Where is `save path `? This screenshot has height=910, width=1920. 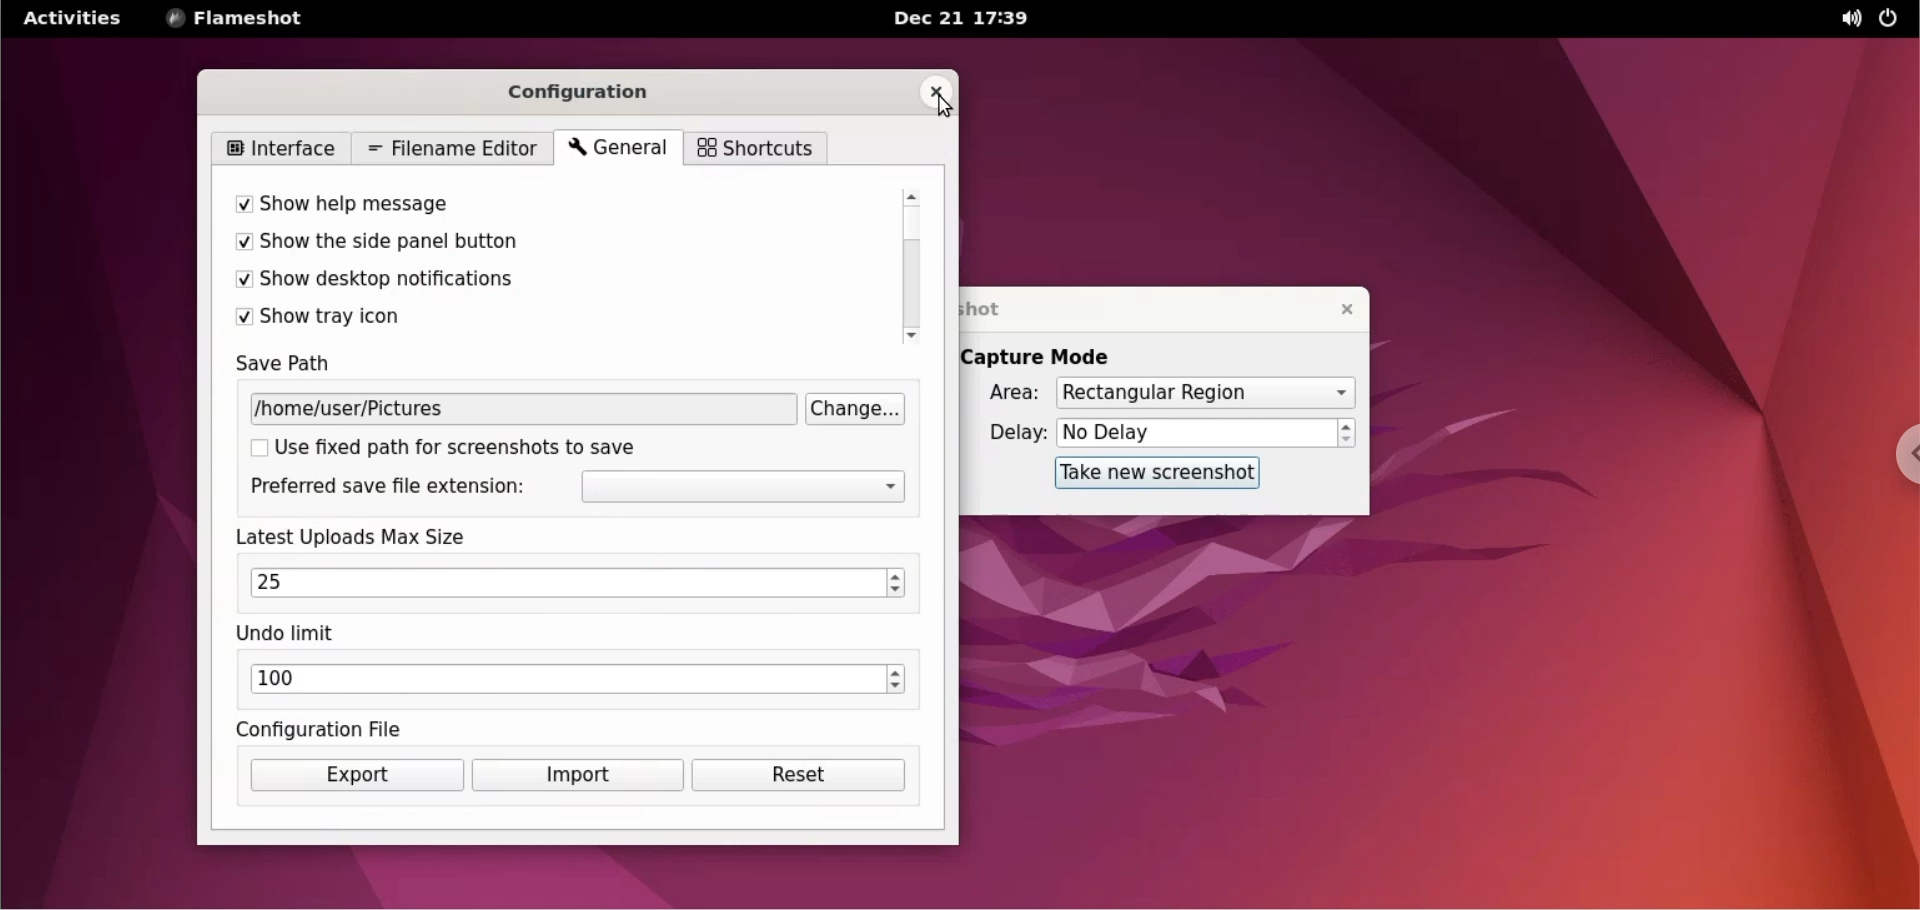 save path  is located at coordinates (301, 366).